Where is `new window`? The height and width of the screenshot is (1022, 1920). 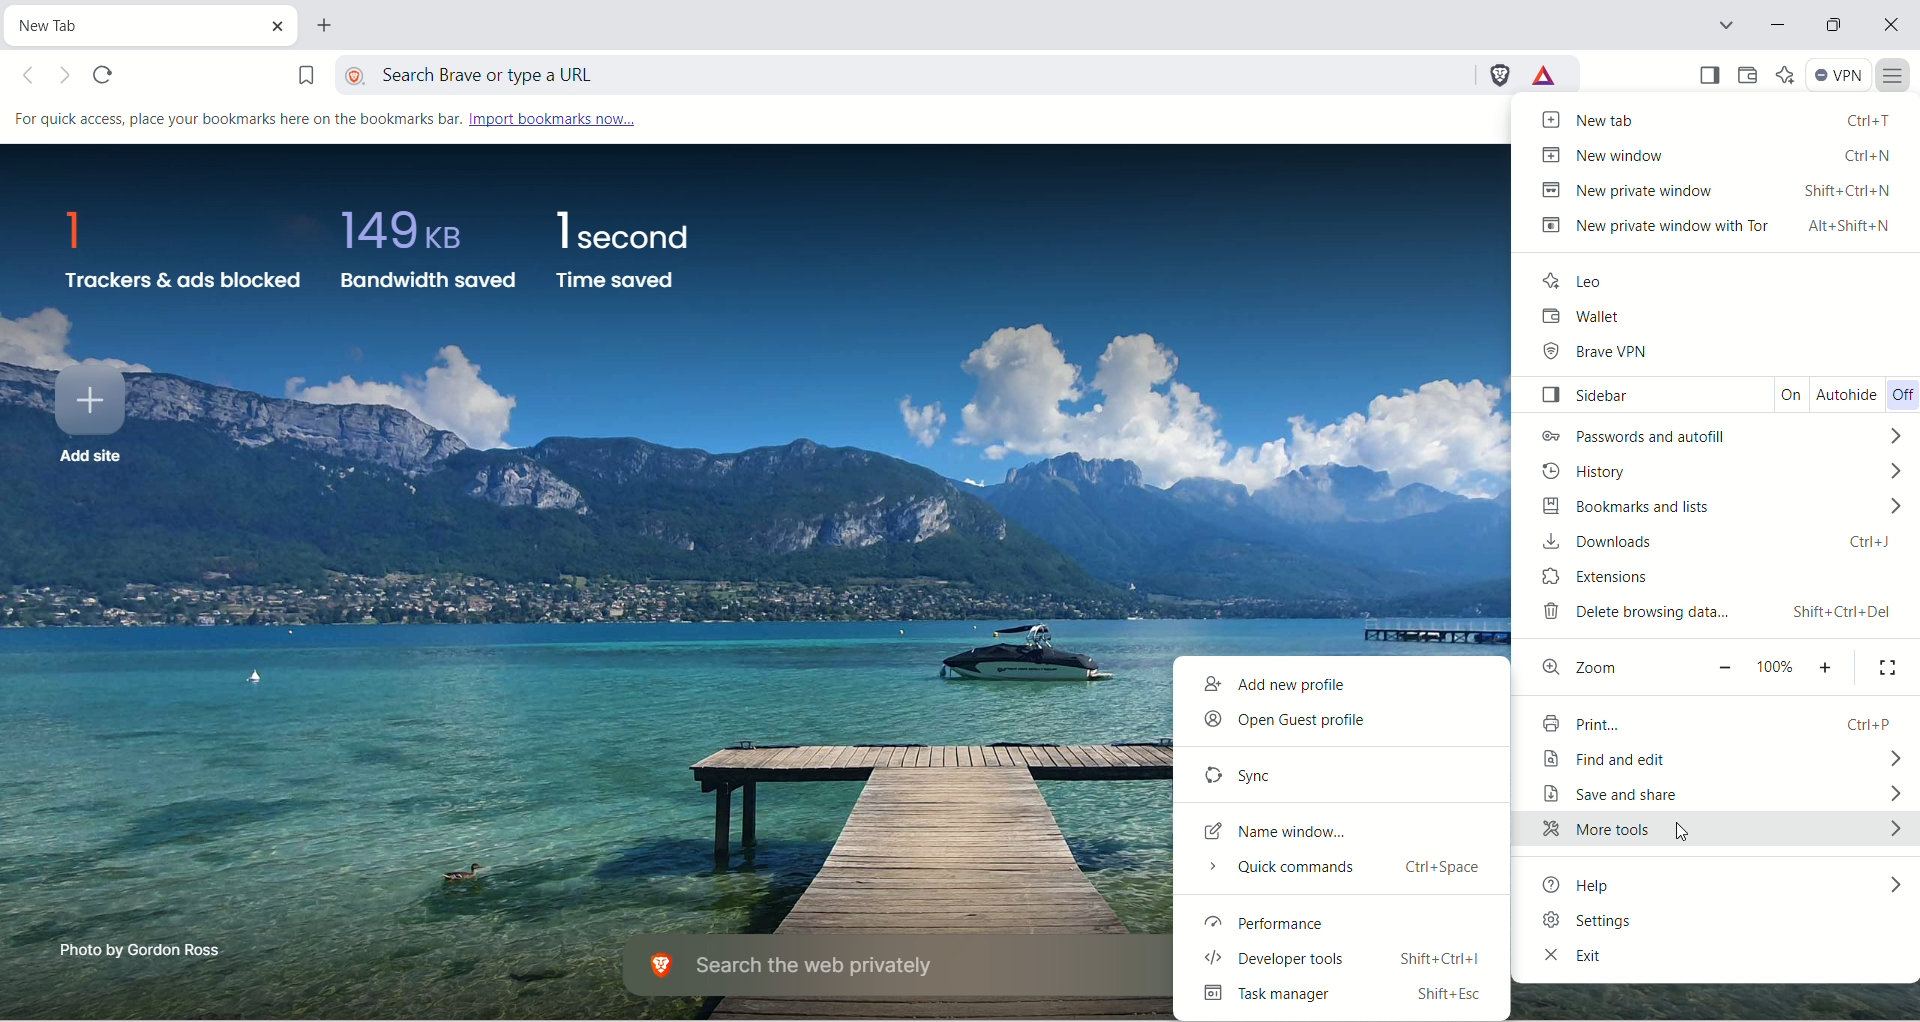 new window is located at coordinates (1718, 153).